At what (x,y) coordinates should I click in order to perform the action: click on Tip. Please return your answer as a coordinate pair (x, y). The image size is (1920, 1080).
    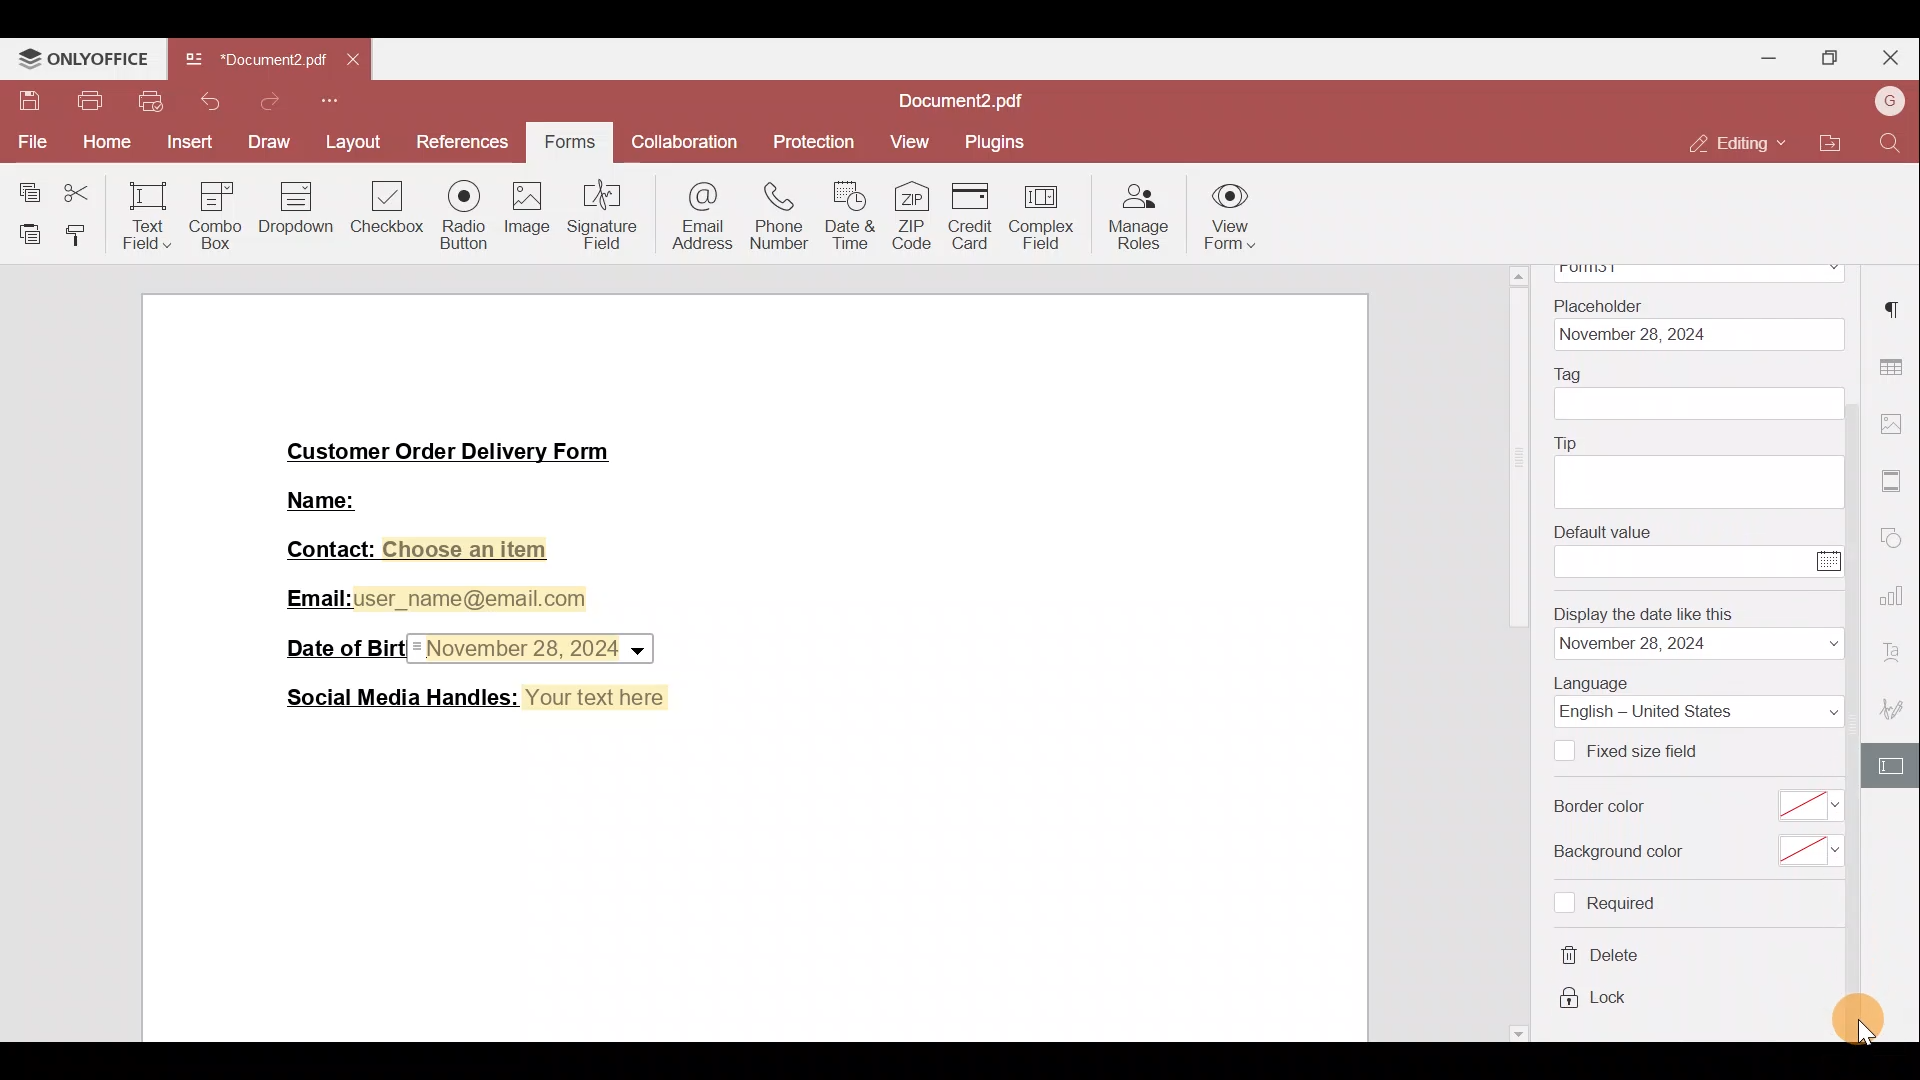
    Looking at the image, I should click on (1571, 444).